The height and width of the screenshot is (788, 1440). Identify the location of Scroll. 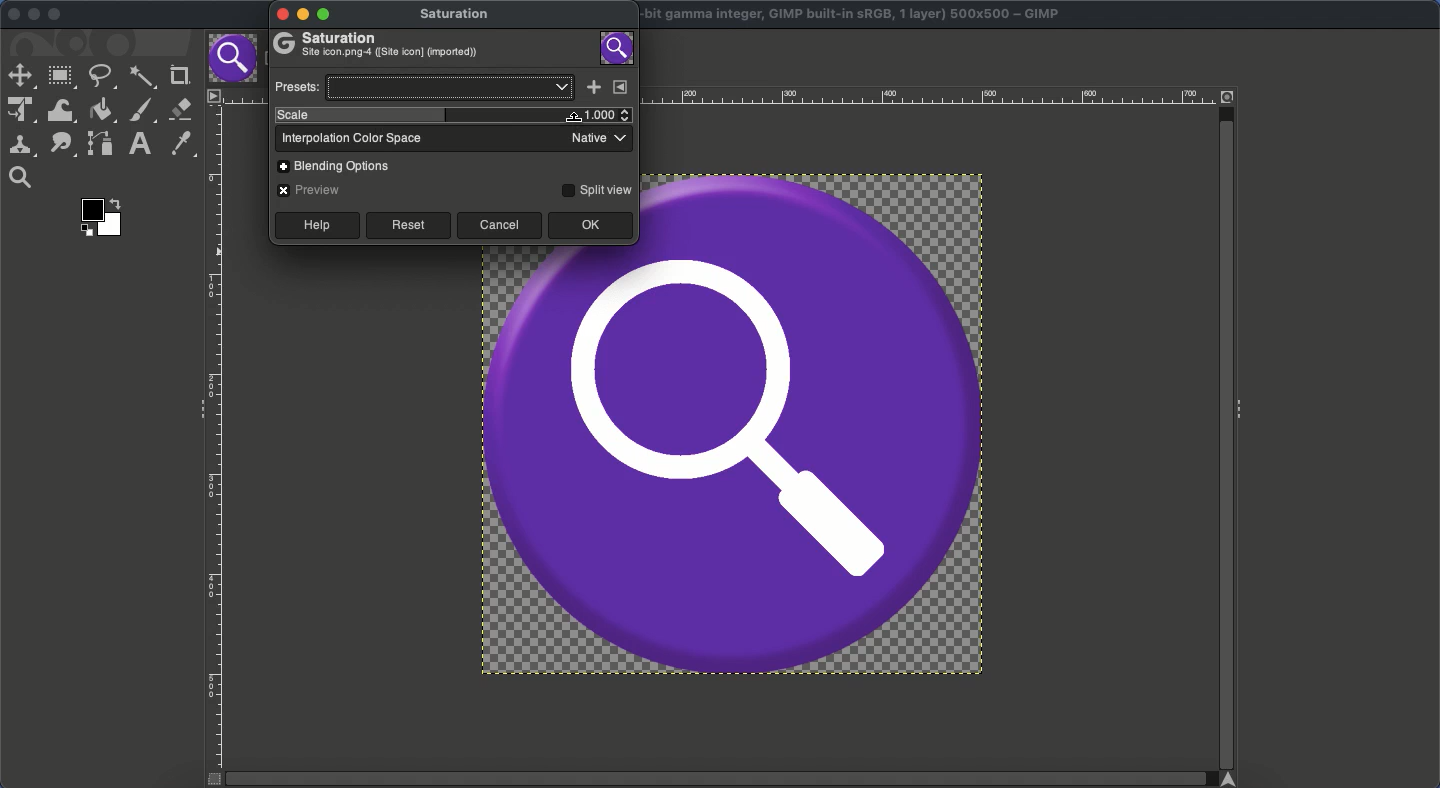
(1225, 428).